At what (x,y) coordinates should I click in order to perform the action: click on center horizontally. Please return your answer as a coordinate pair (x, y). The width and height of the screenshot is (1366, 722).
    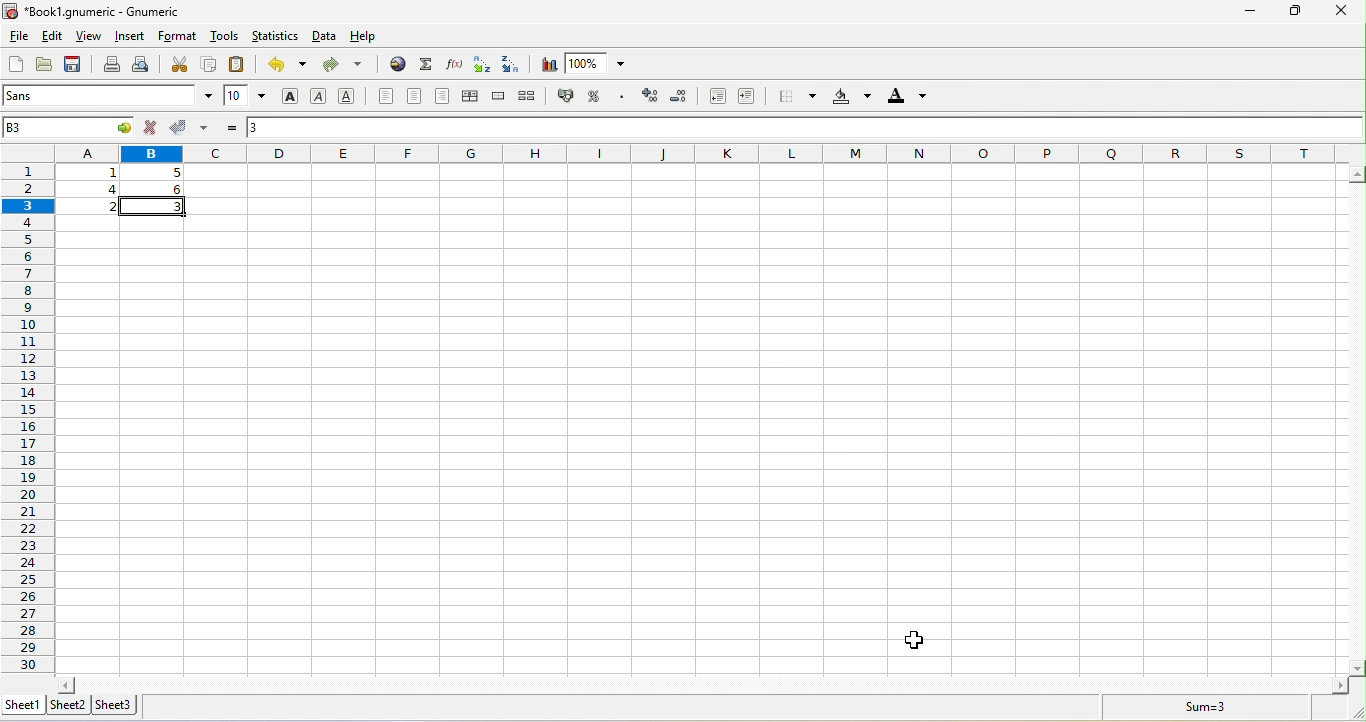
    Looking at the image, I should click on (474, 97).